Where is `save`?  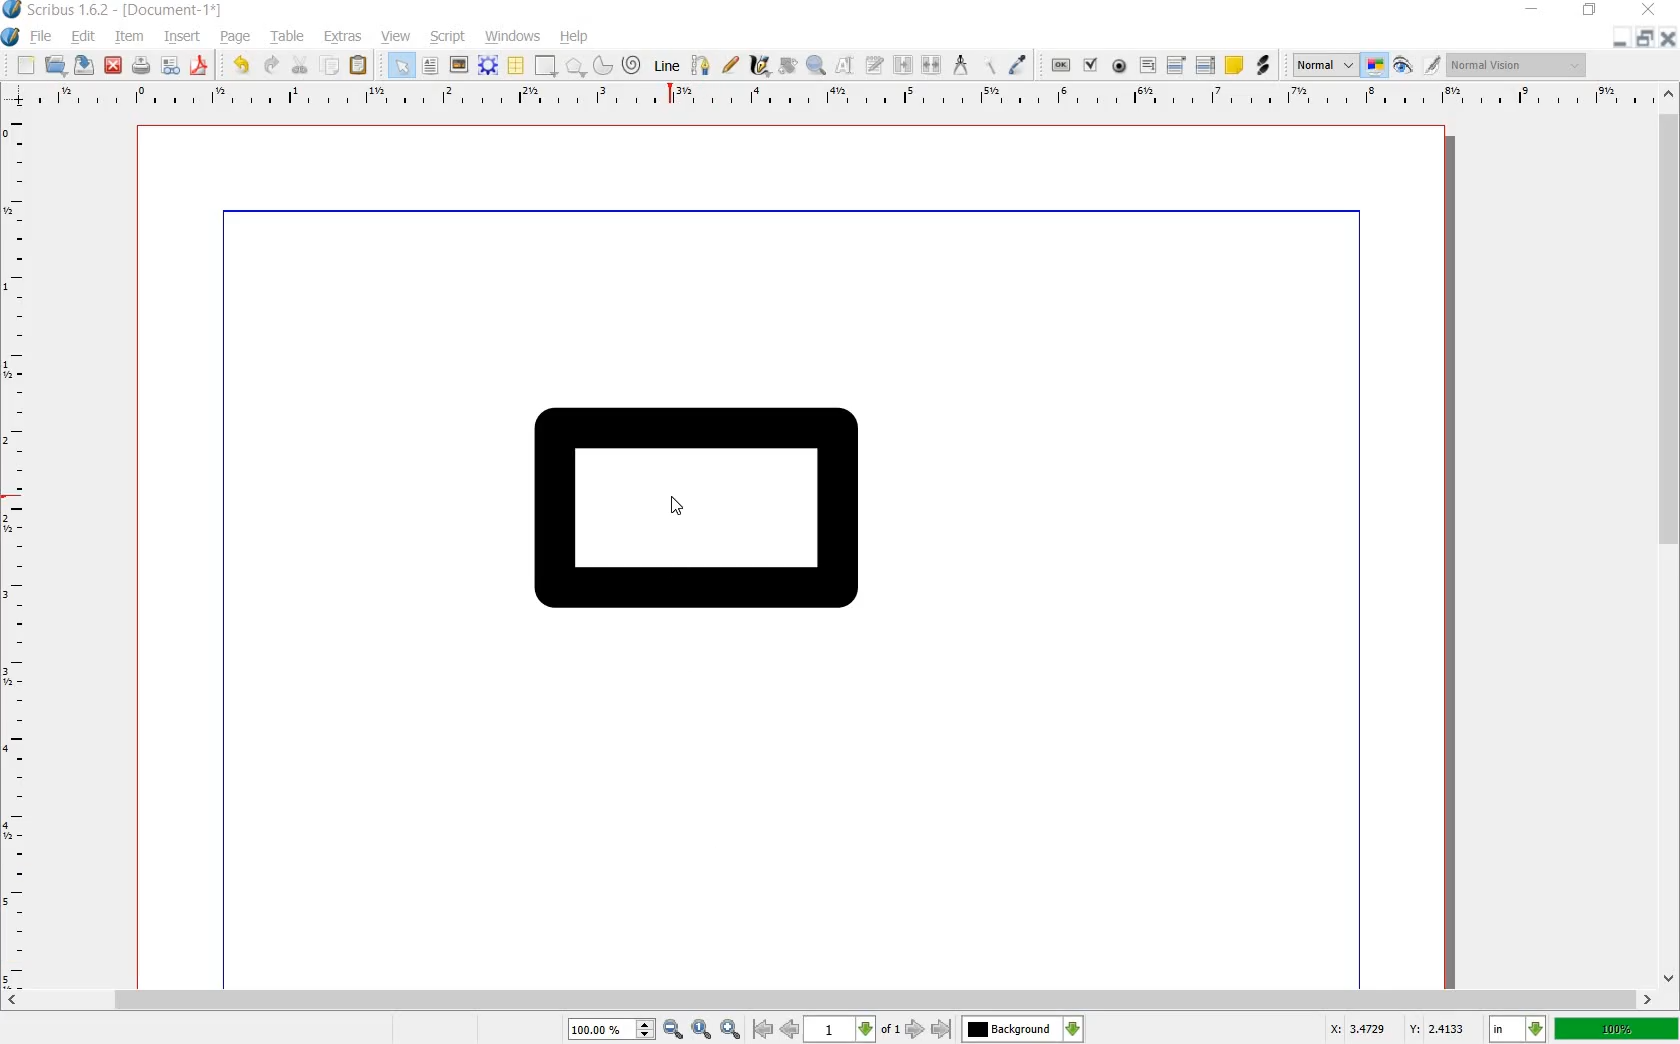
save is located at coordinates (84, 67).